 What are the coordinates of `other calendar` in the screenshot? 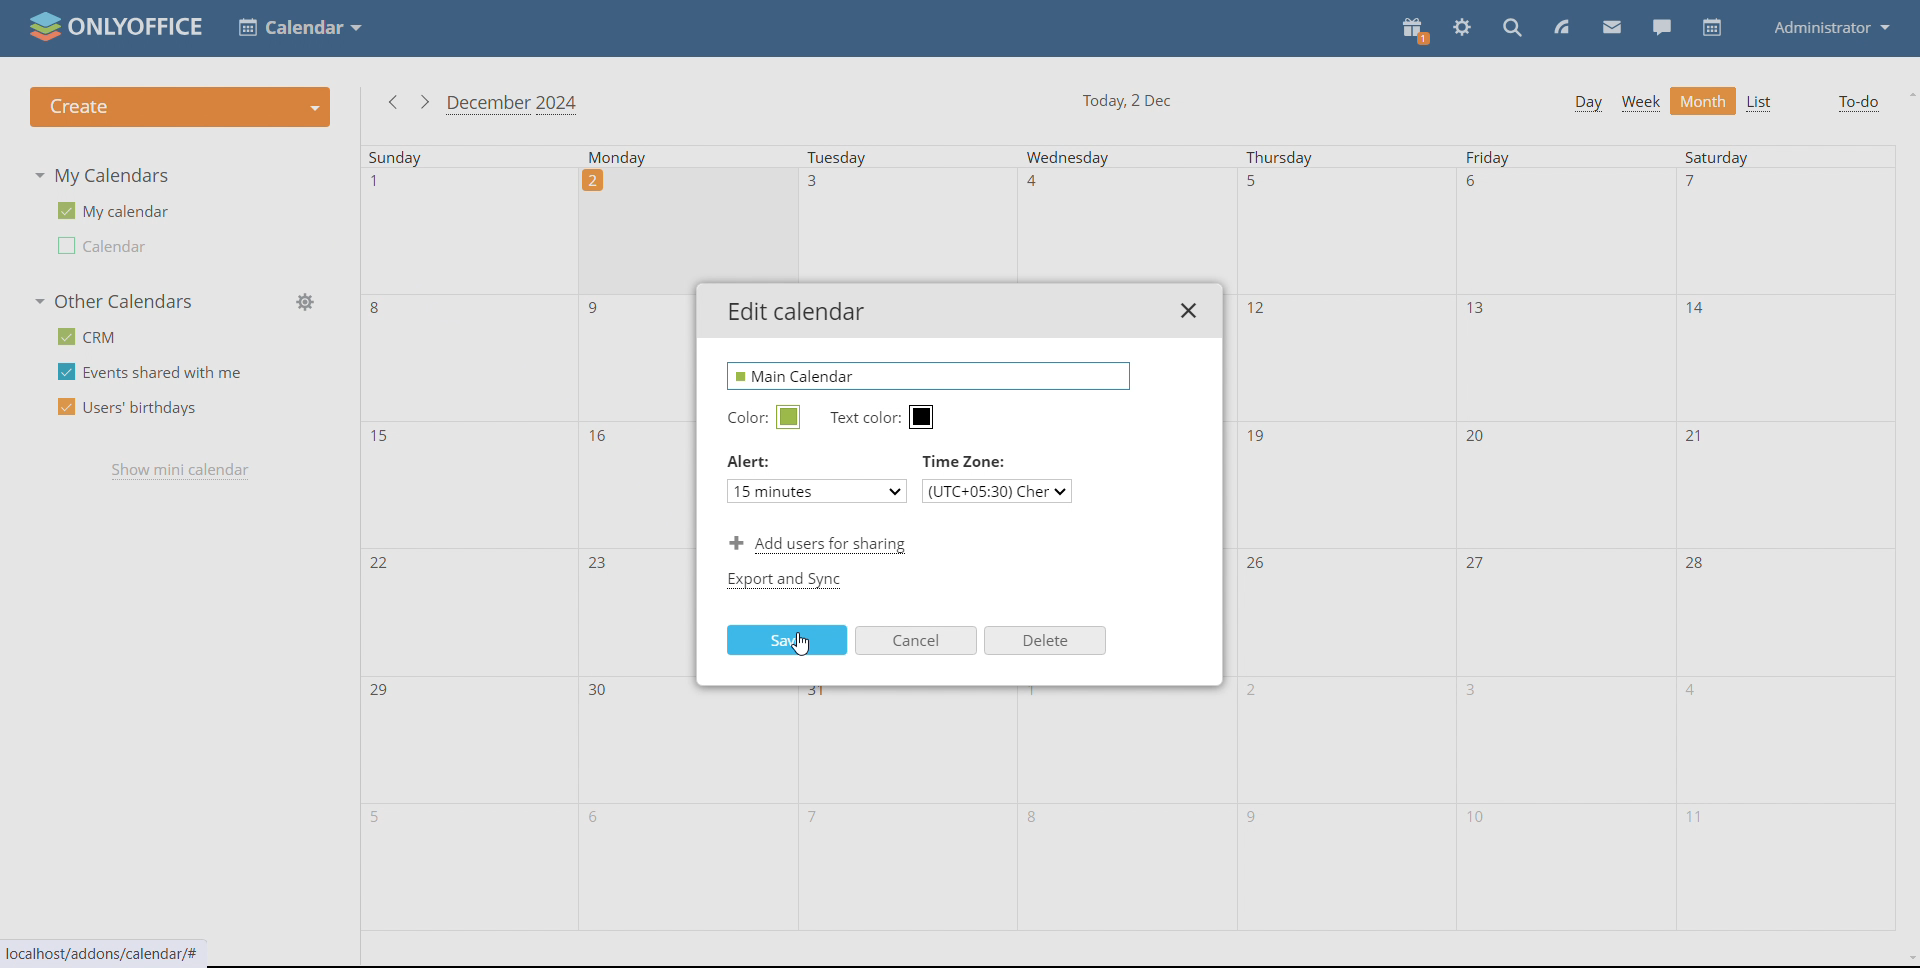 It's located at (112, 246).